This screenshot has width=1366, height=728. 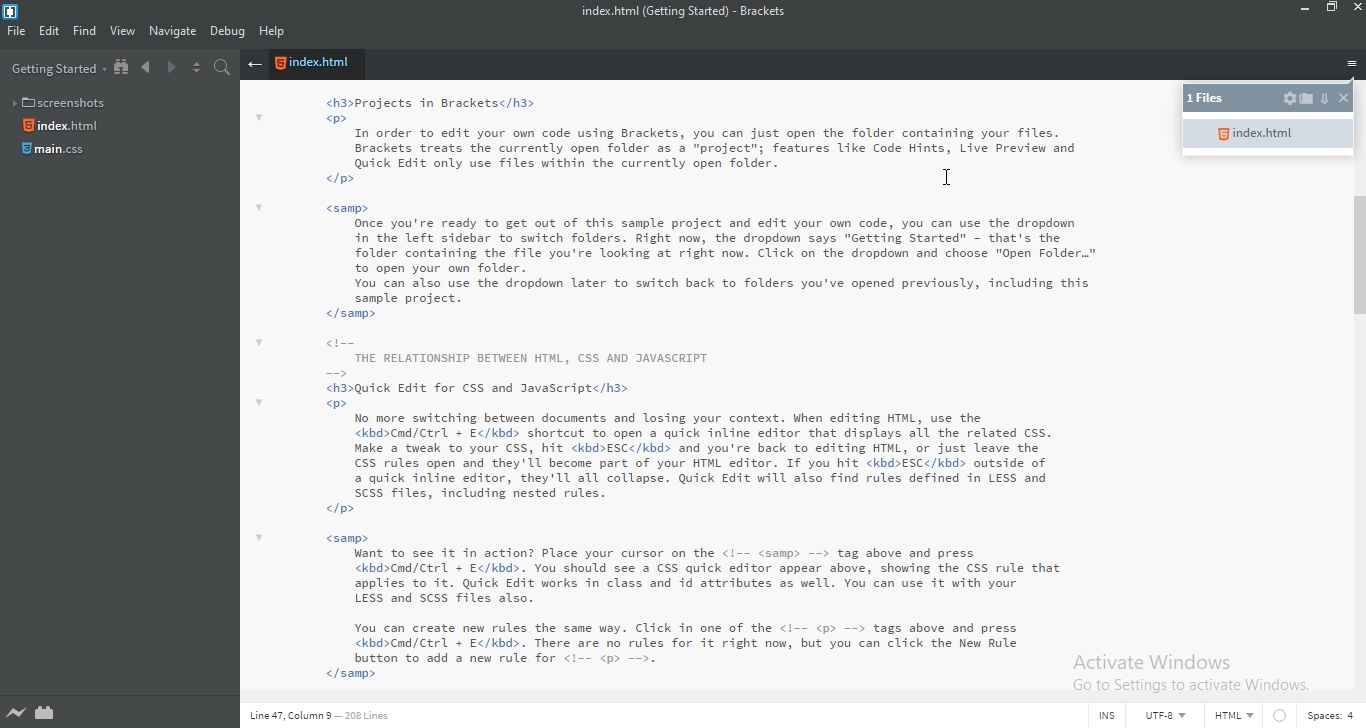 I want to click on space: 4, so click(x=1334, y=718).